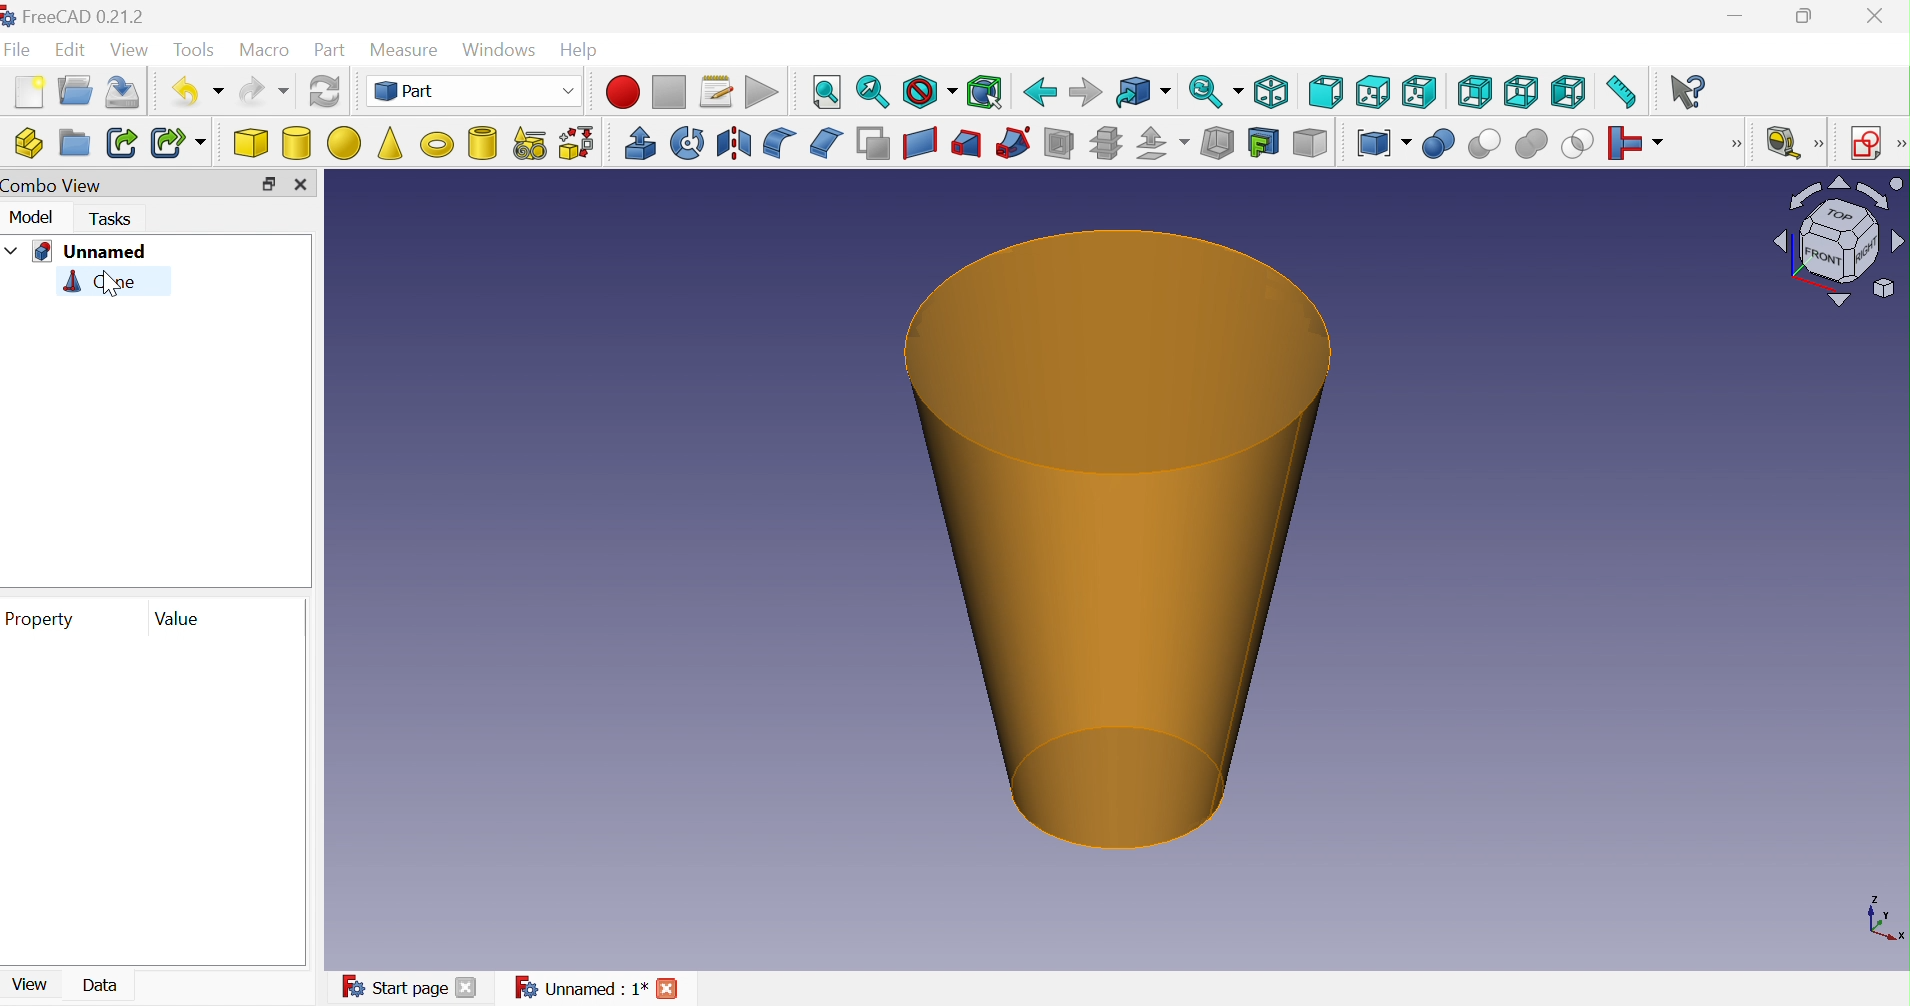  What do you see at coordinates (115, 298) in the screenshot?
I see `Pointer` at bounding box center [115, 298].